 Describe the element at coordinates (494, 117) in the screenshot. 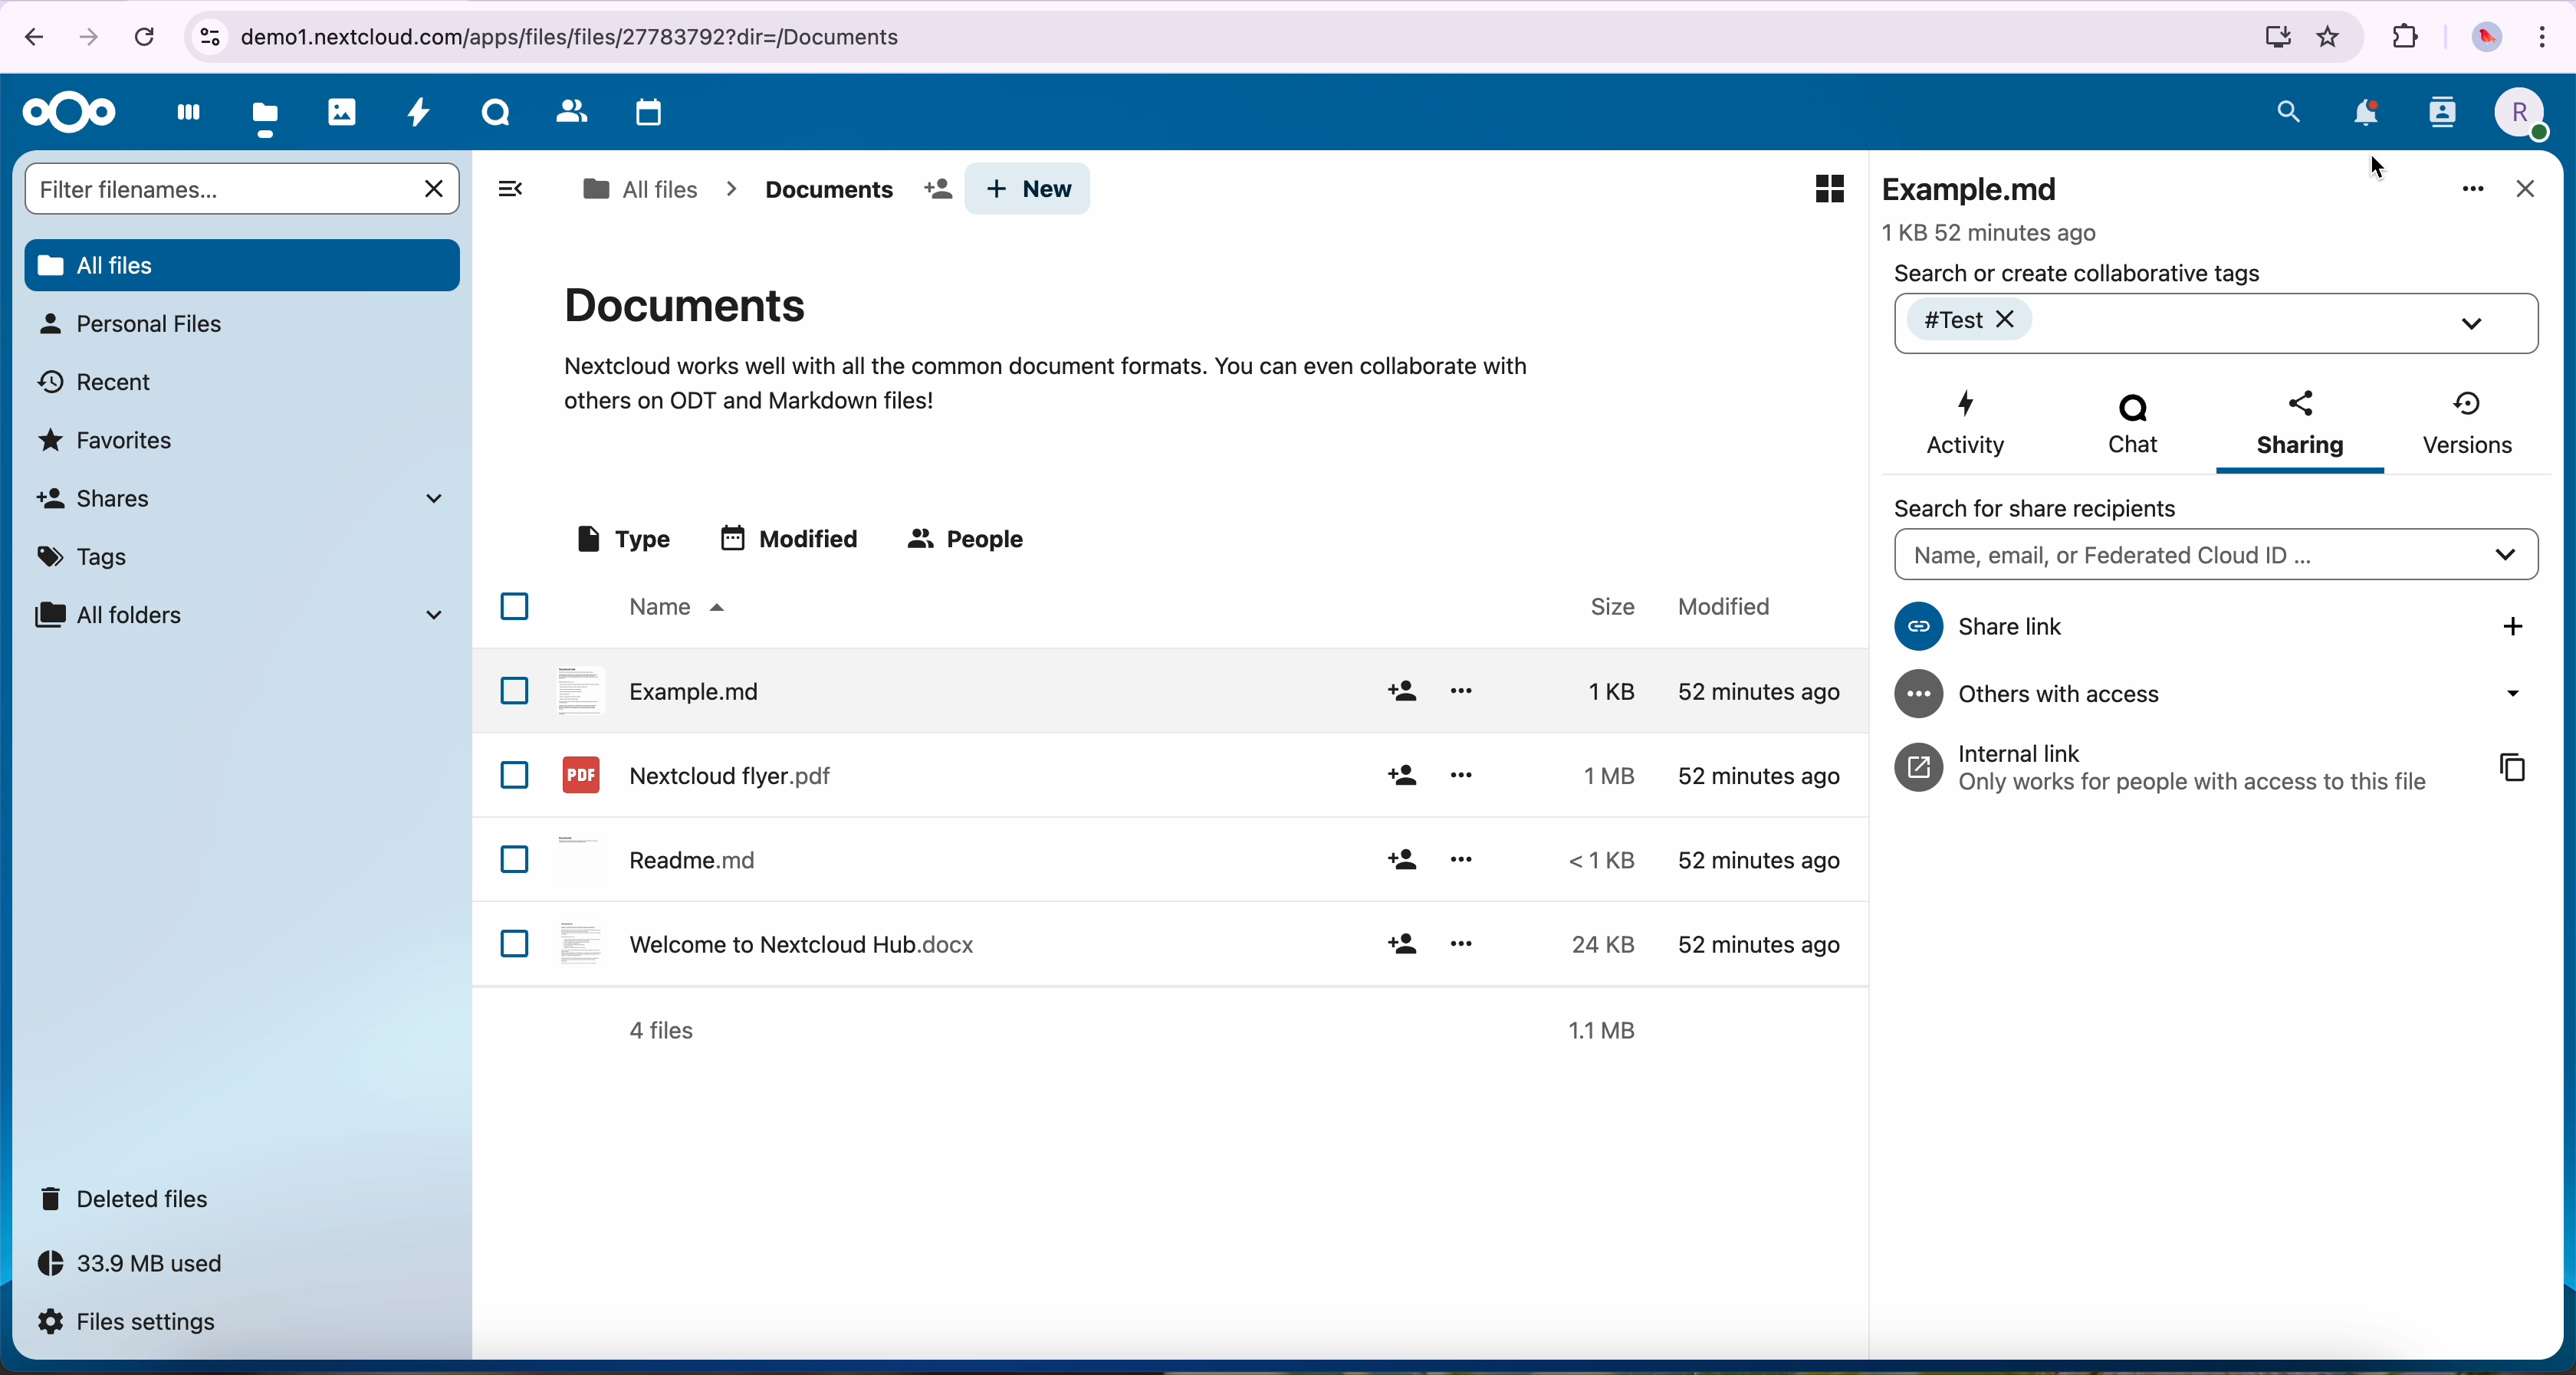

I see `talk` at that location.